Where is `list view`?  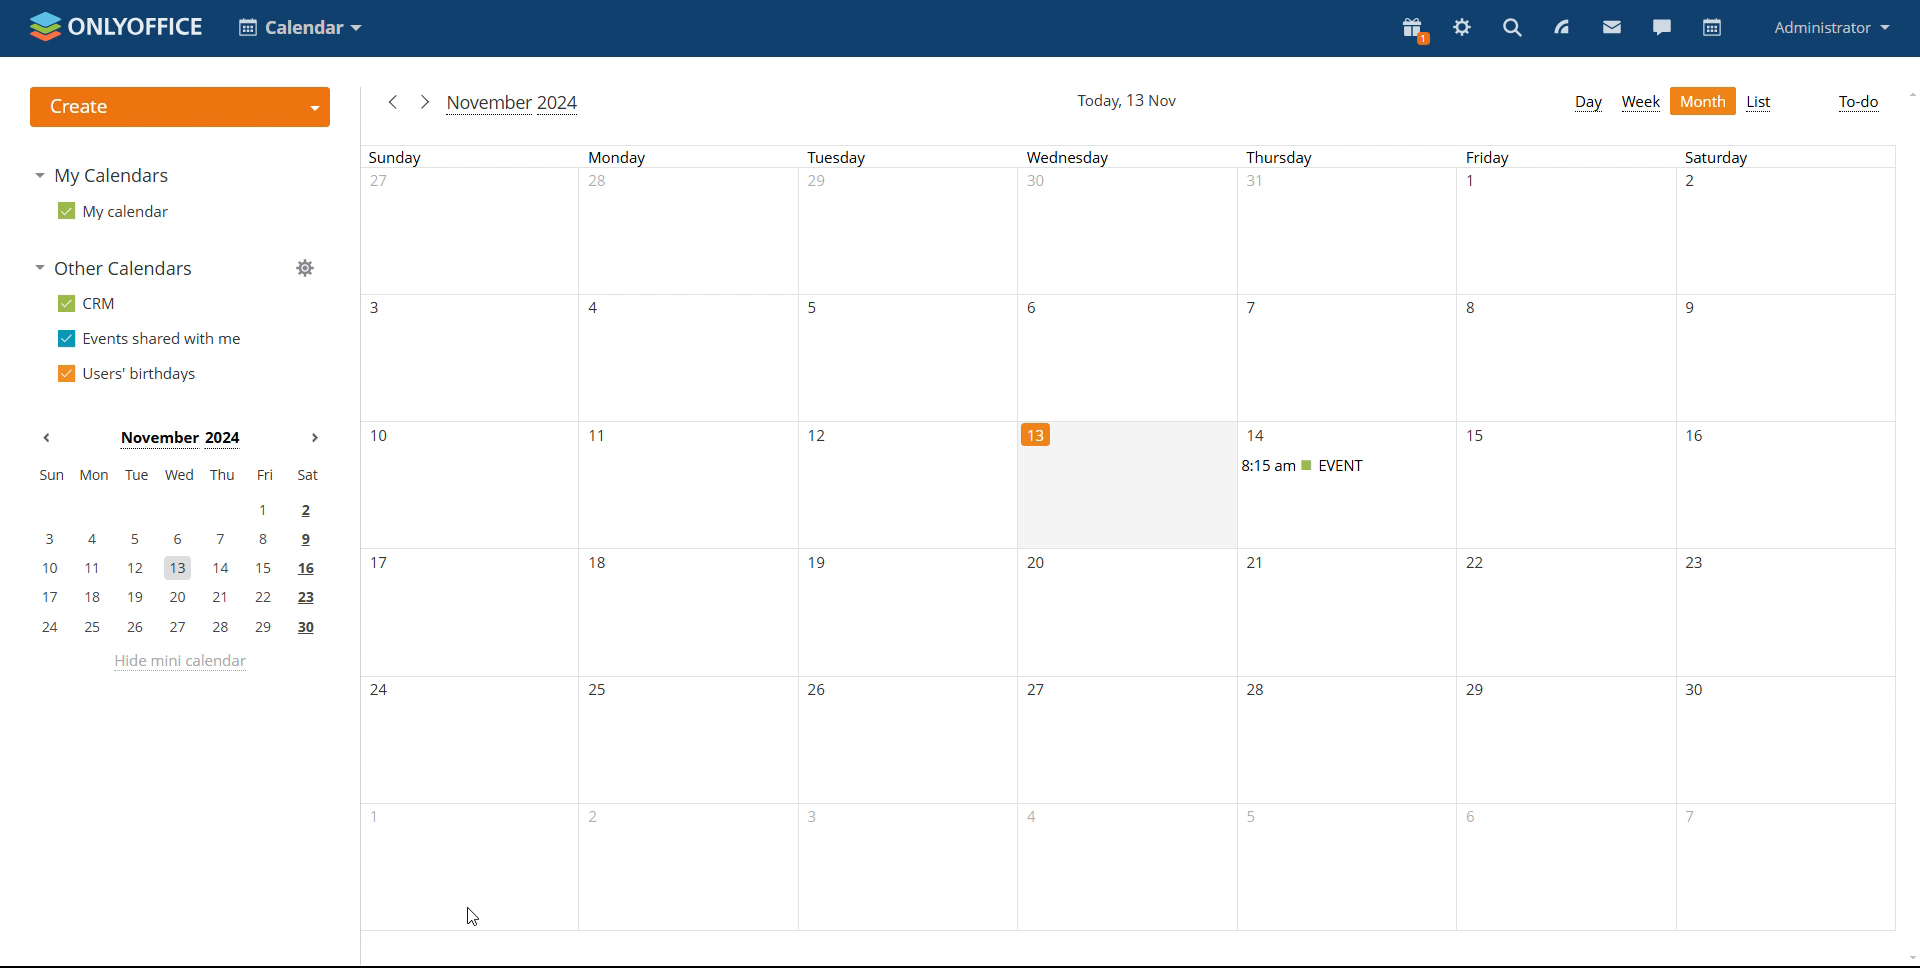 list view is located at coordinates (1760, 102).